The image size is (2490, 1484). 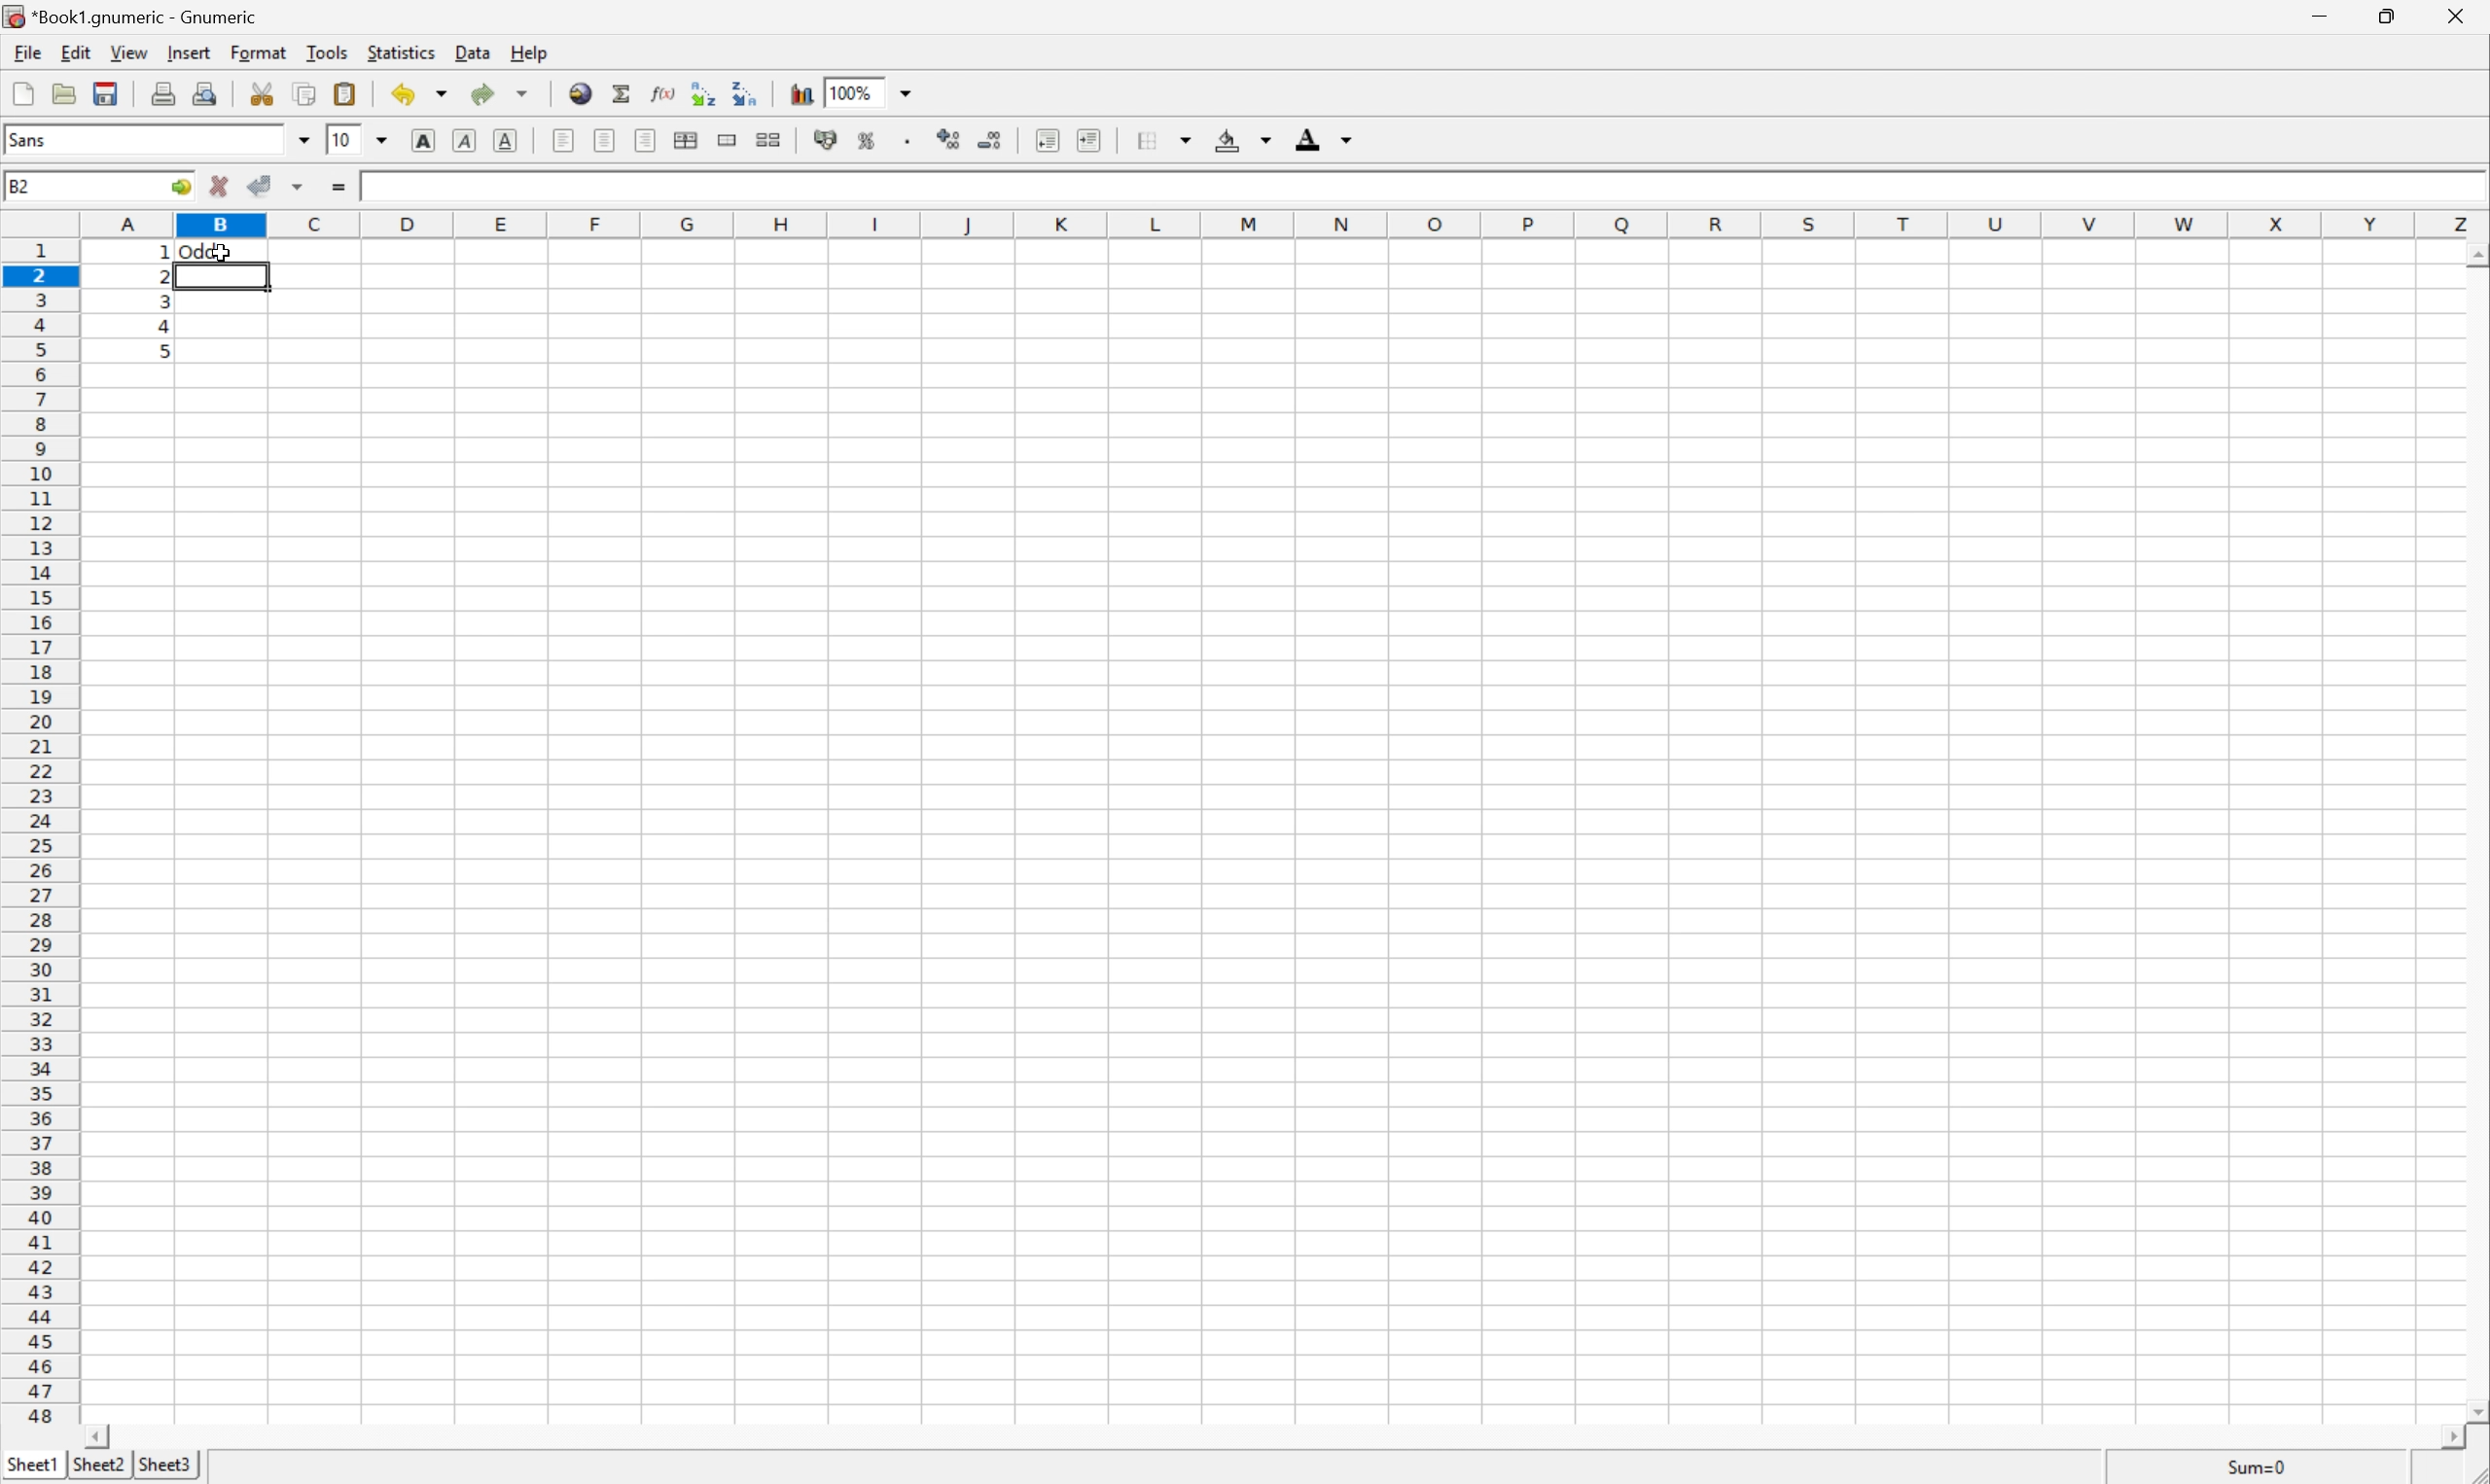 I want to click on Merge range of cells, so click(x=727, y=140).